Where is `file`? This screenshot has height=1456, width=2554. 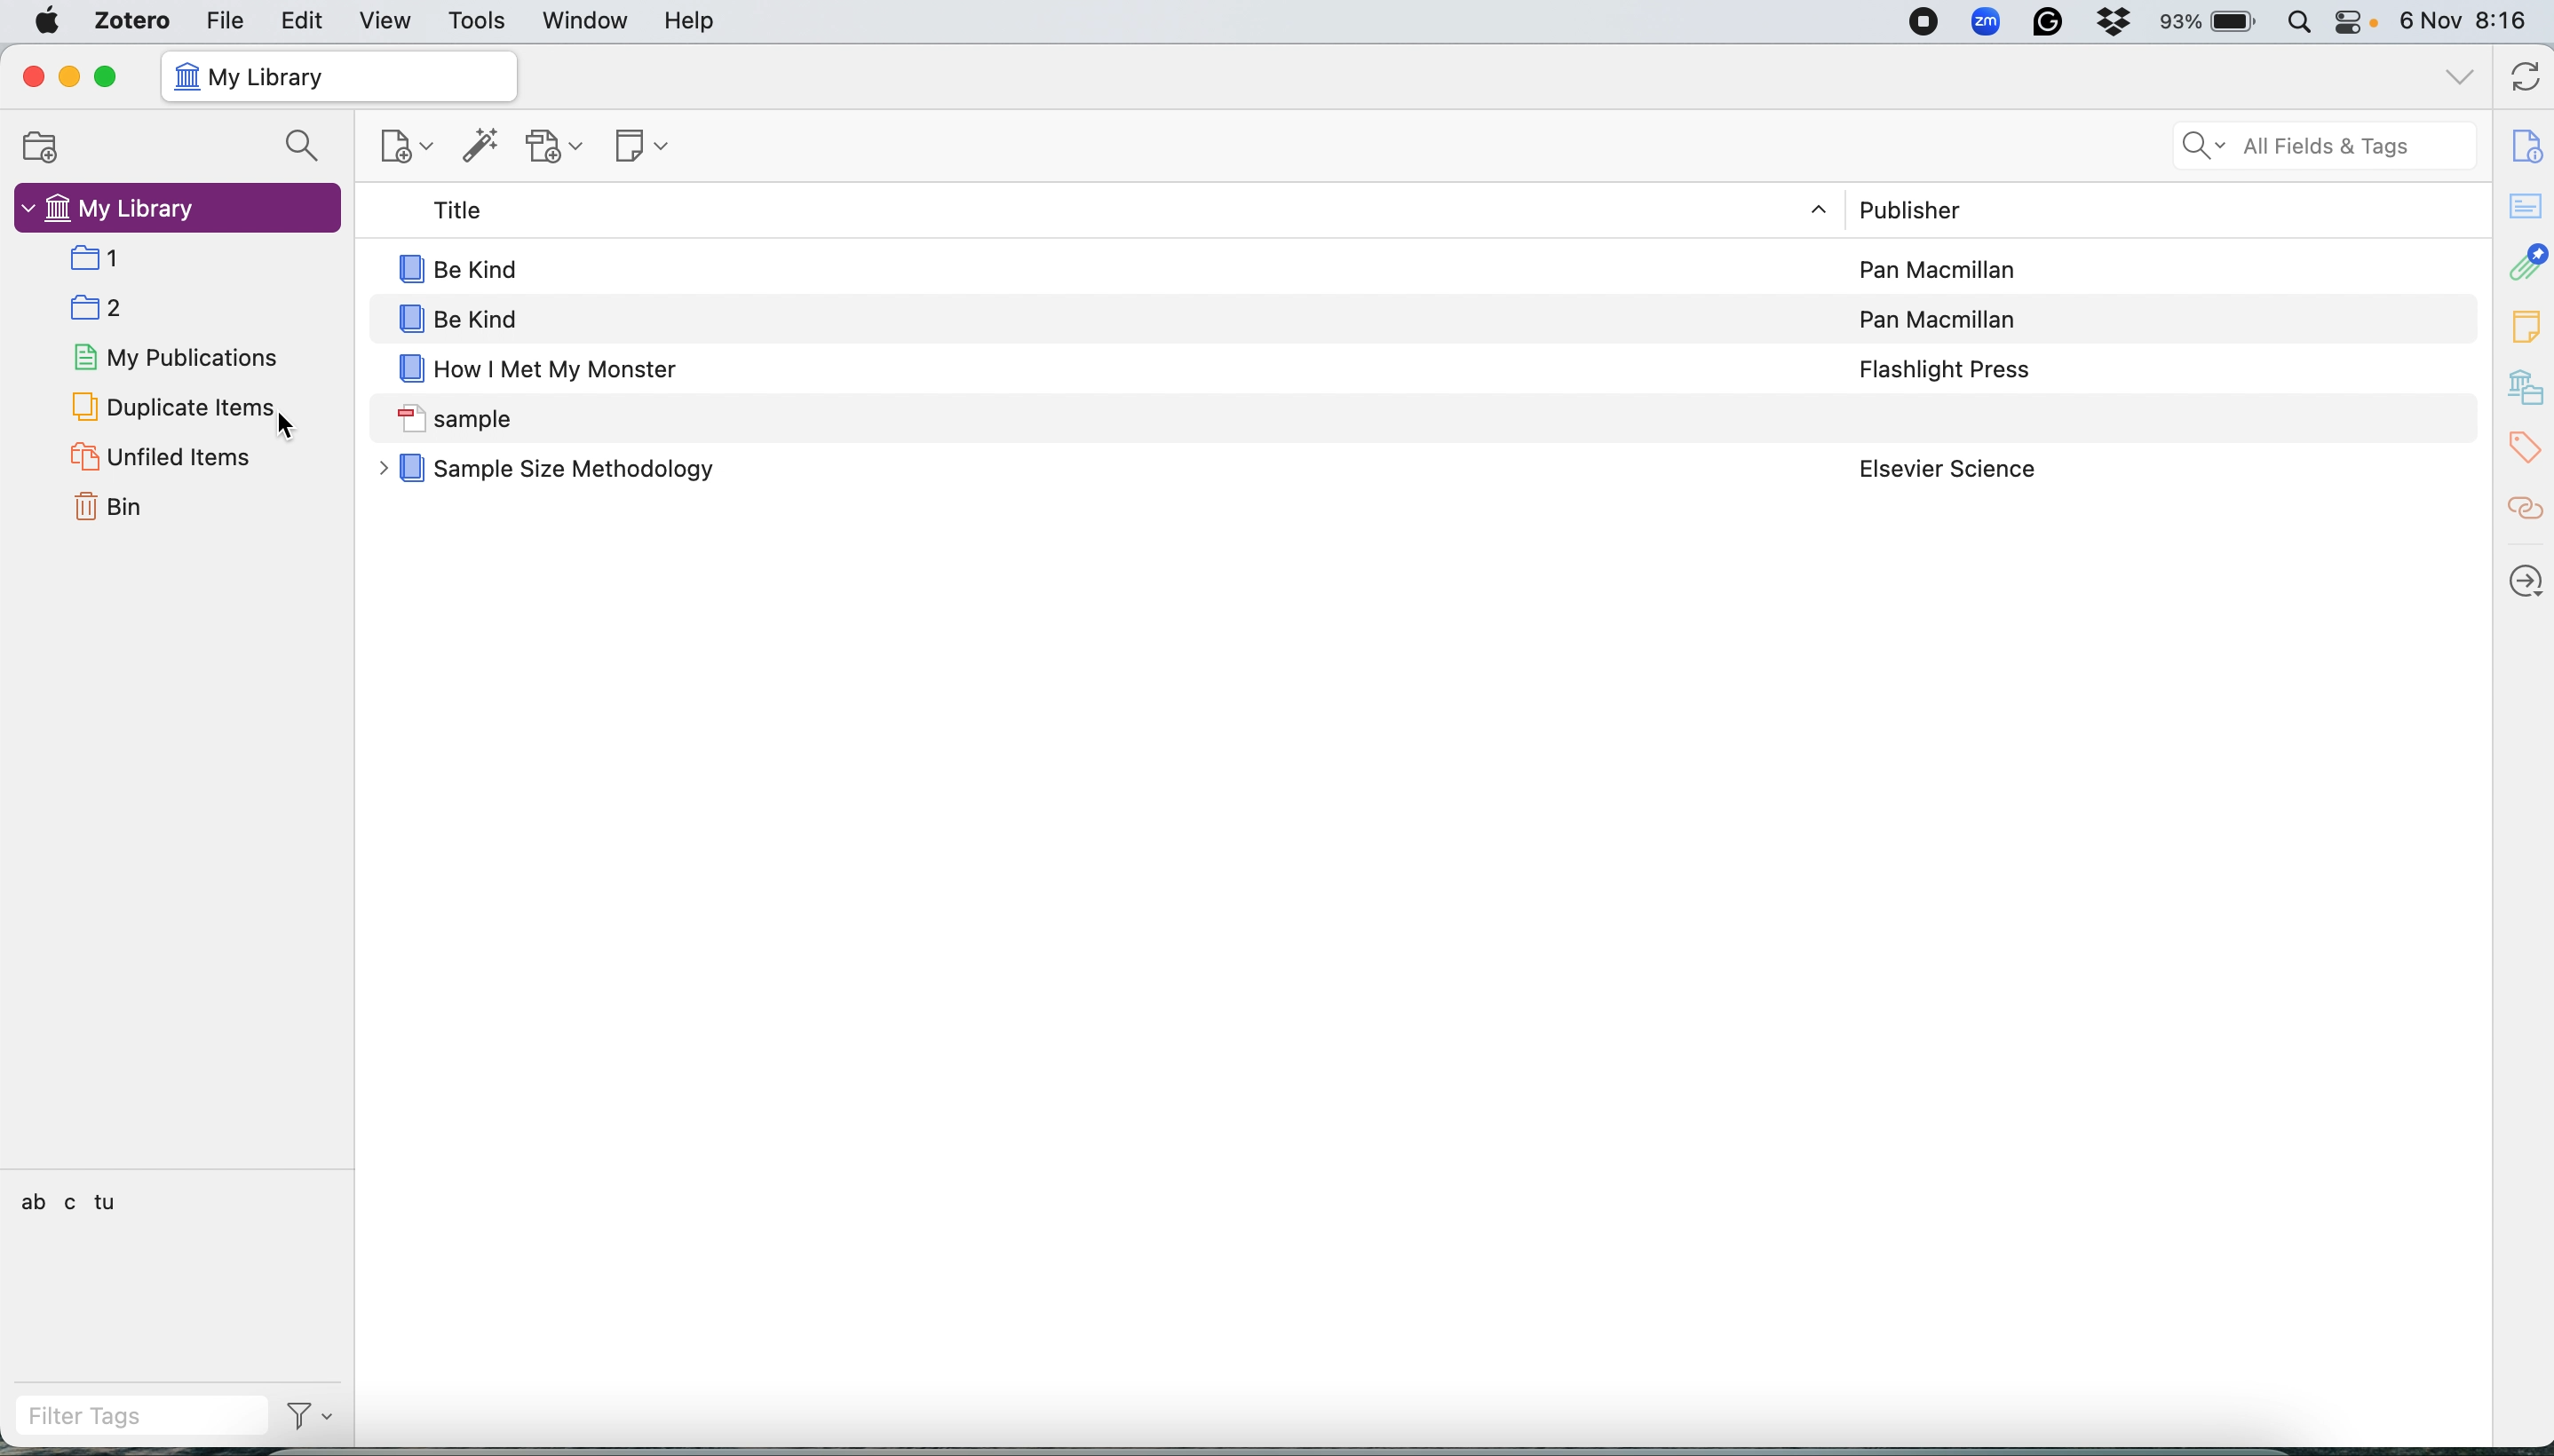 file is located at coordinates (229, 23).